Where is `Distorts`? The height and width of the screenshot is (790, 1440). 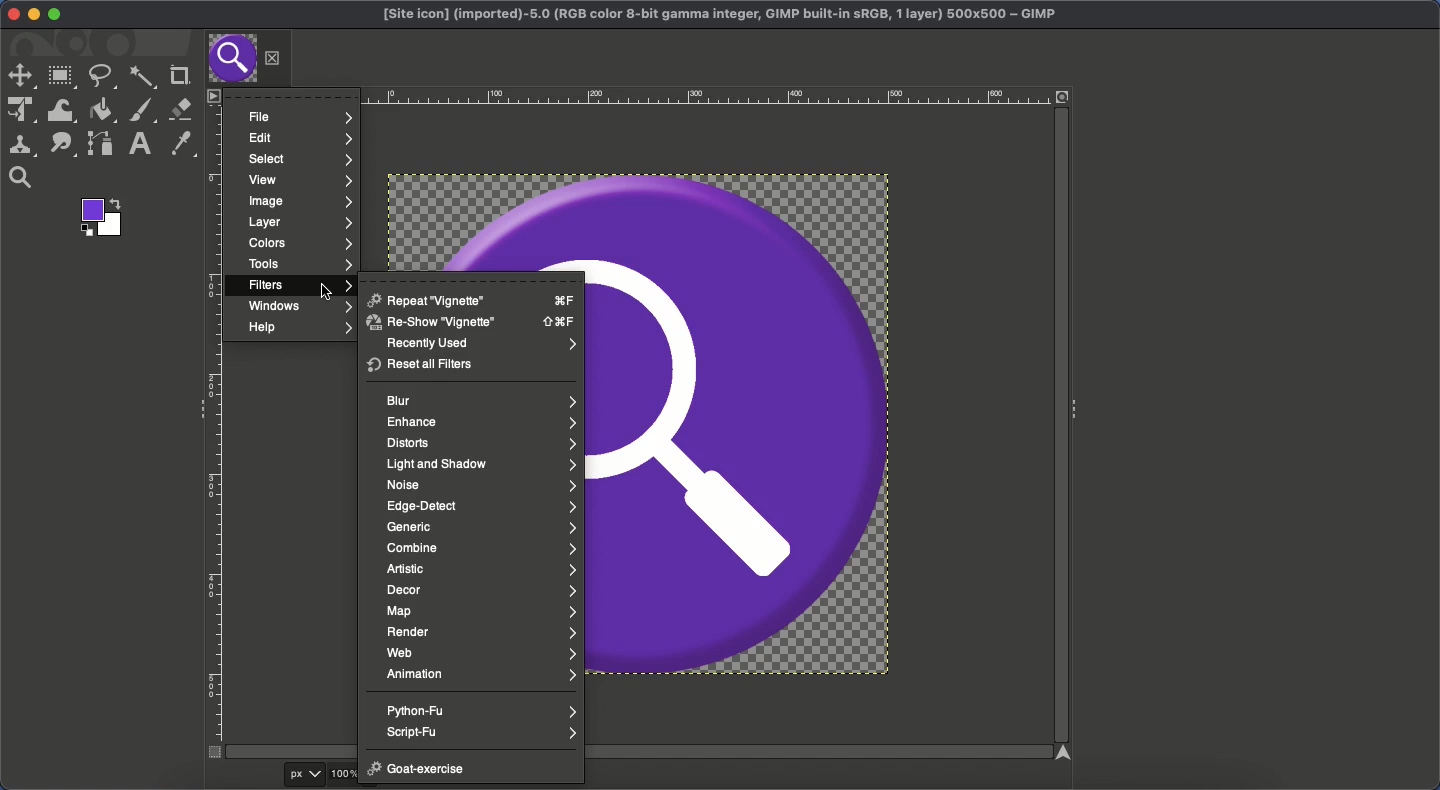
Distorts is located at coordinates (479, 444).